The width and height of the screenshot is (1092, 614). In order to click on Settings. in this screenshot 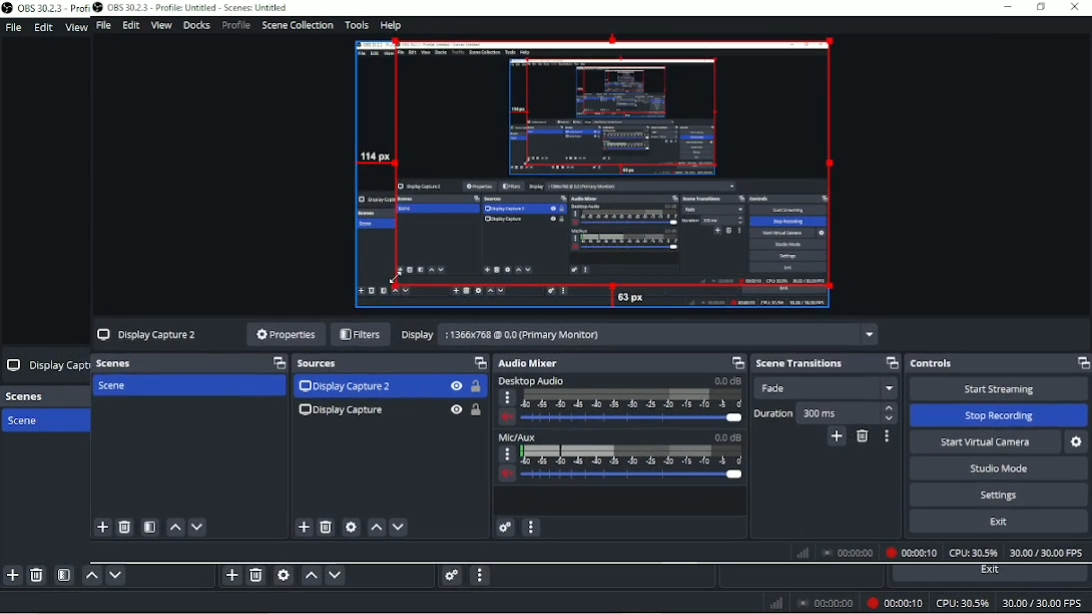, I will do `click(998, 494)`.